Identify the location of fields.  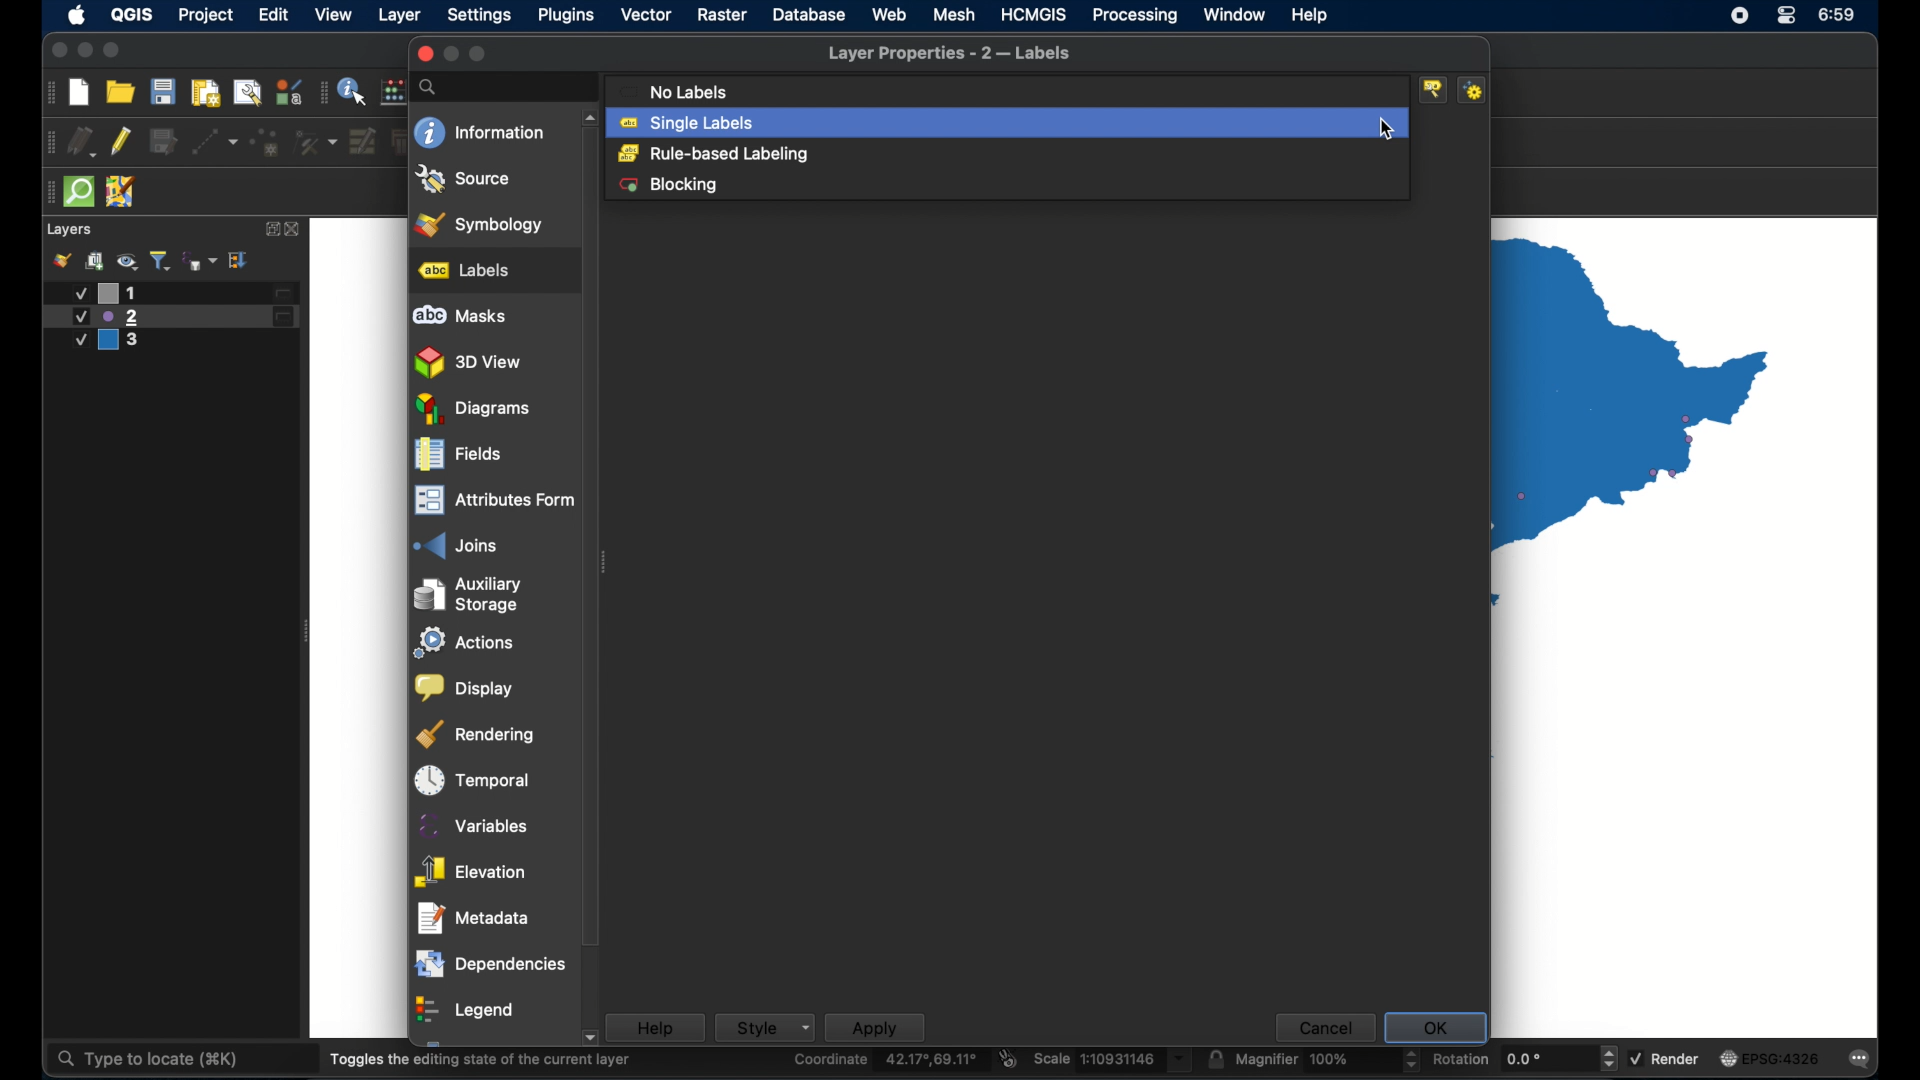
(457, 455).